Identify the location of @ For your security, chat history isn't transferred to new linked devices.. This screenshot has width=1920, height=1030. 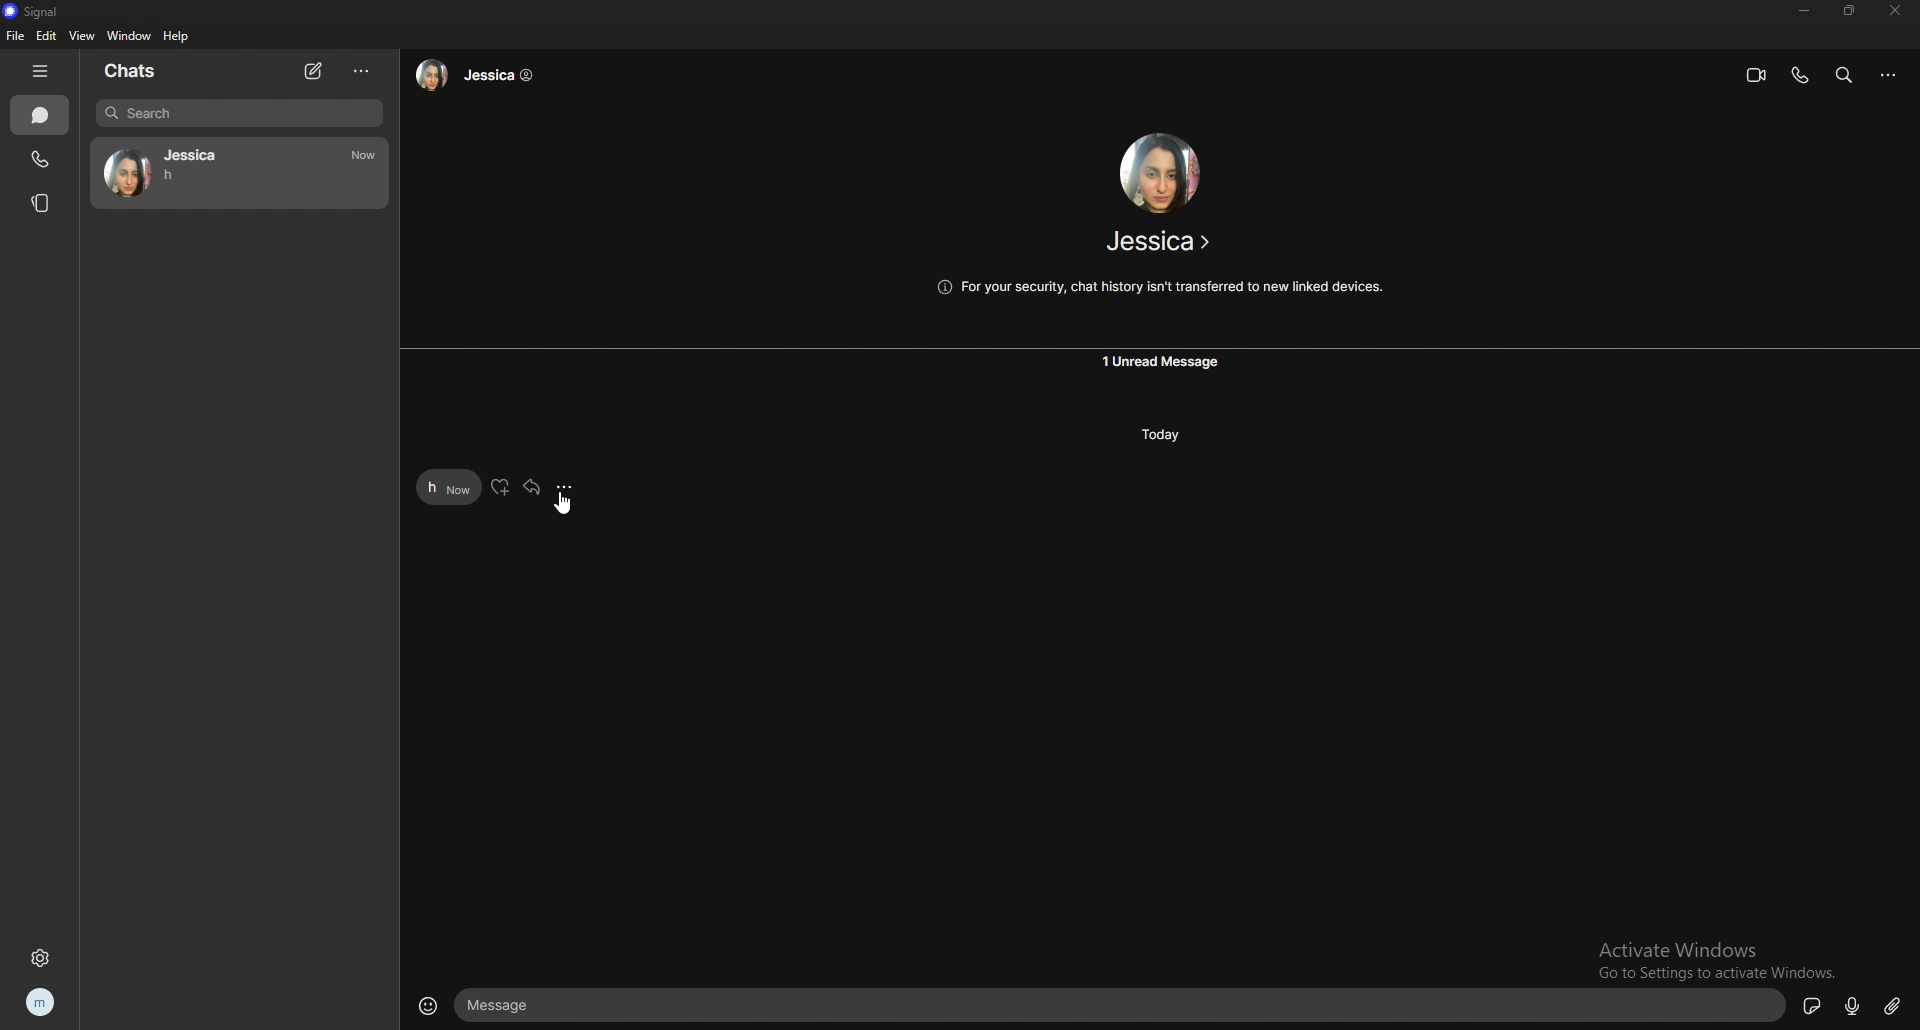
(1149, 285).